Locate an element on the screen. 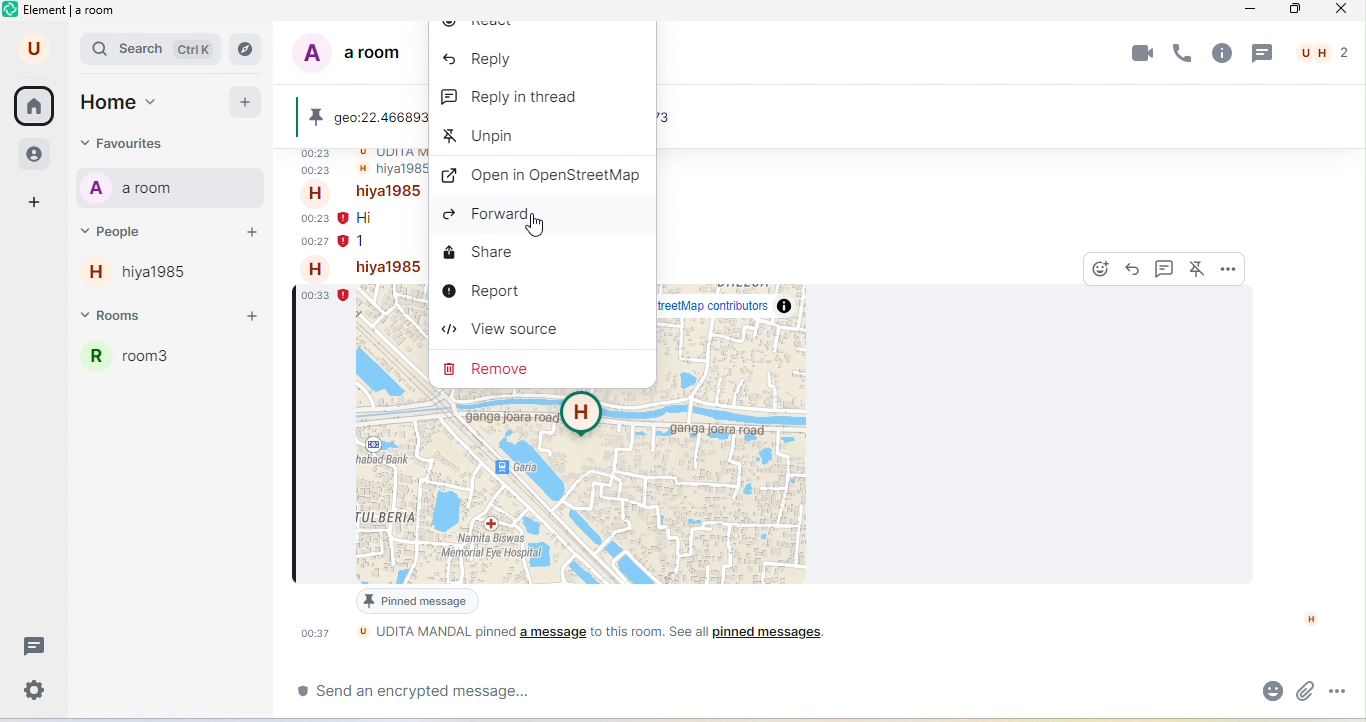 Image resolution: width=1366 pixels, height=722 pixels. home is located at coordinates (36, 107).